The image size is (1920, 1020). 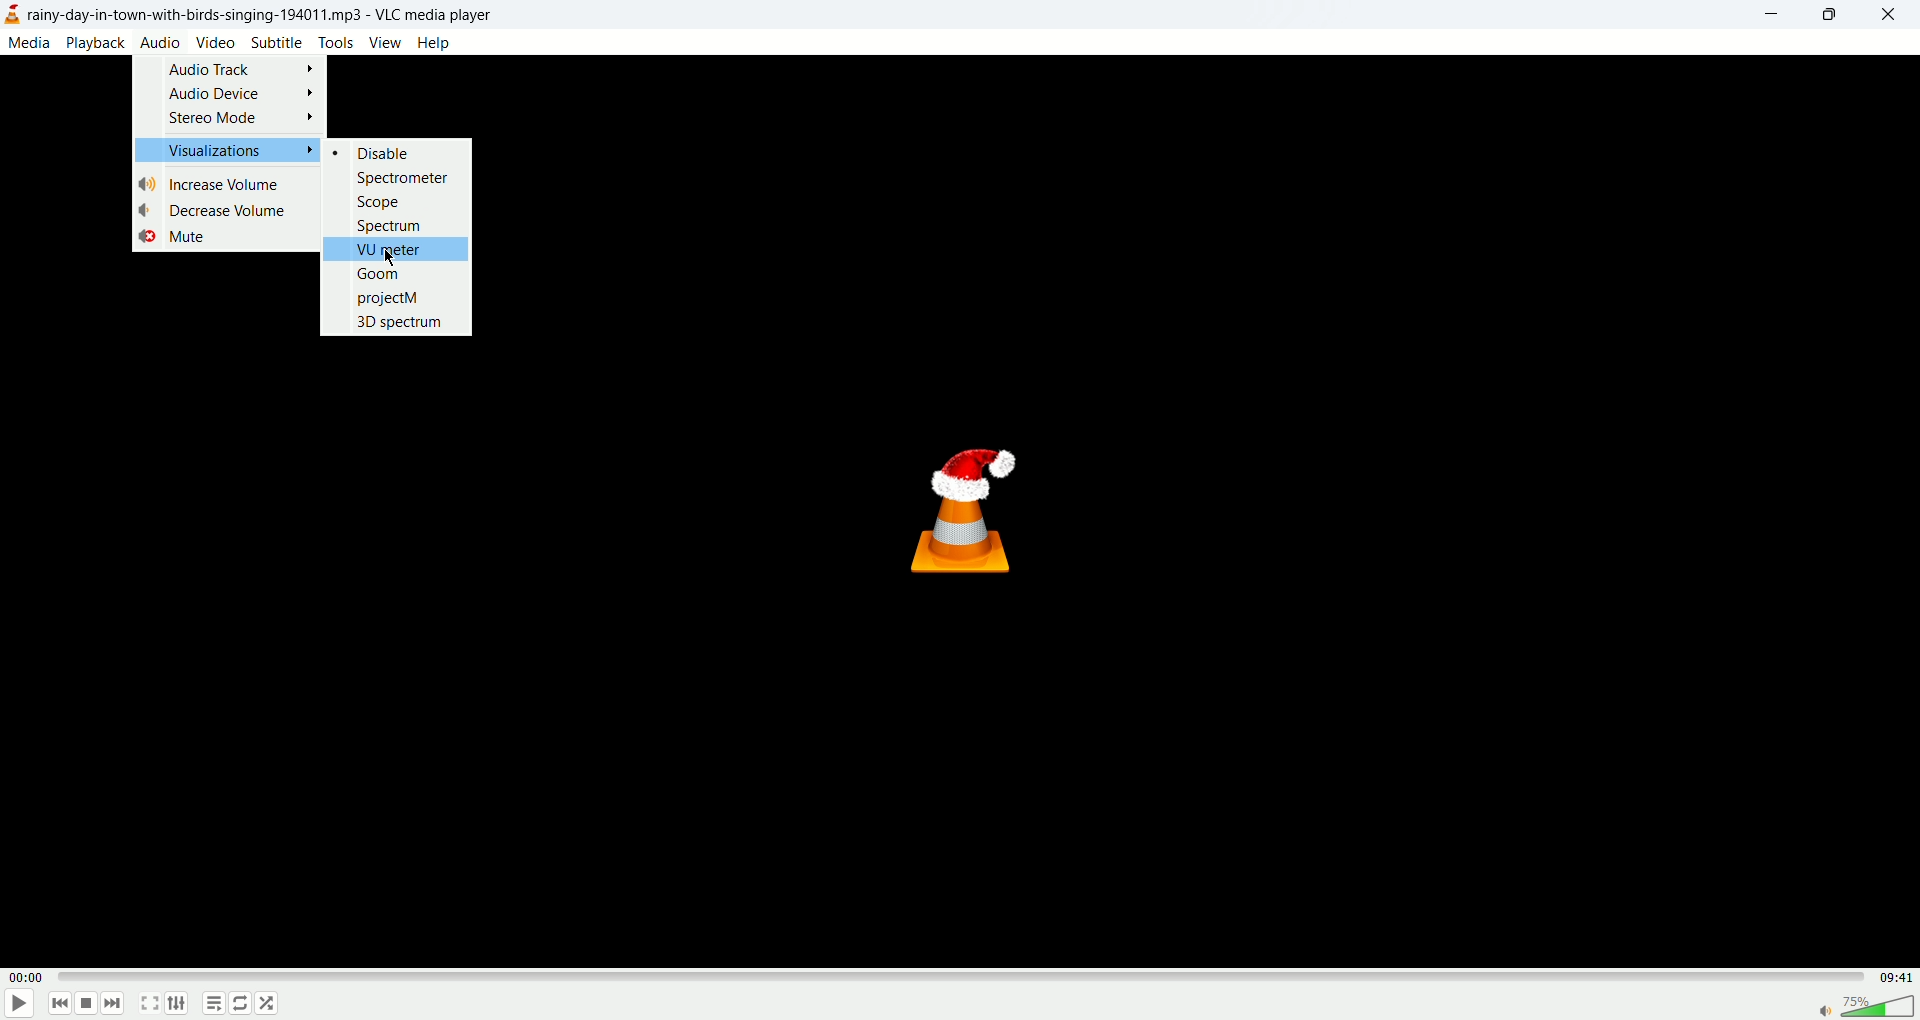 What do you see at coordinates (380, 203) in the screenshot?
I see `scope` at bounding box center [380, 203].